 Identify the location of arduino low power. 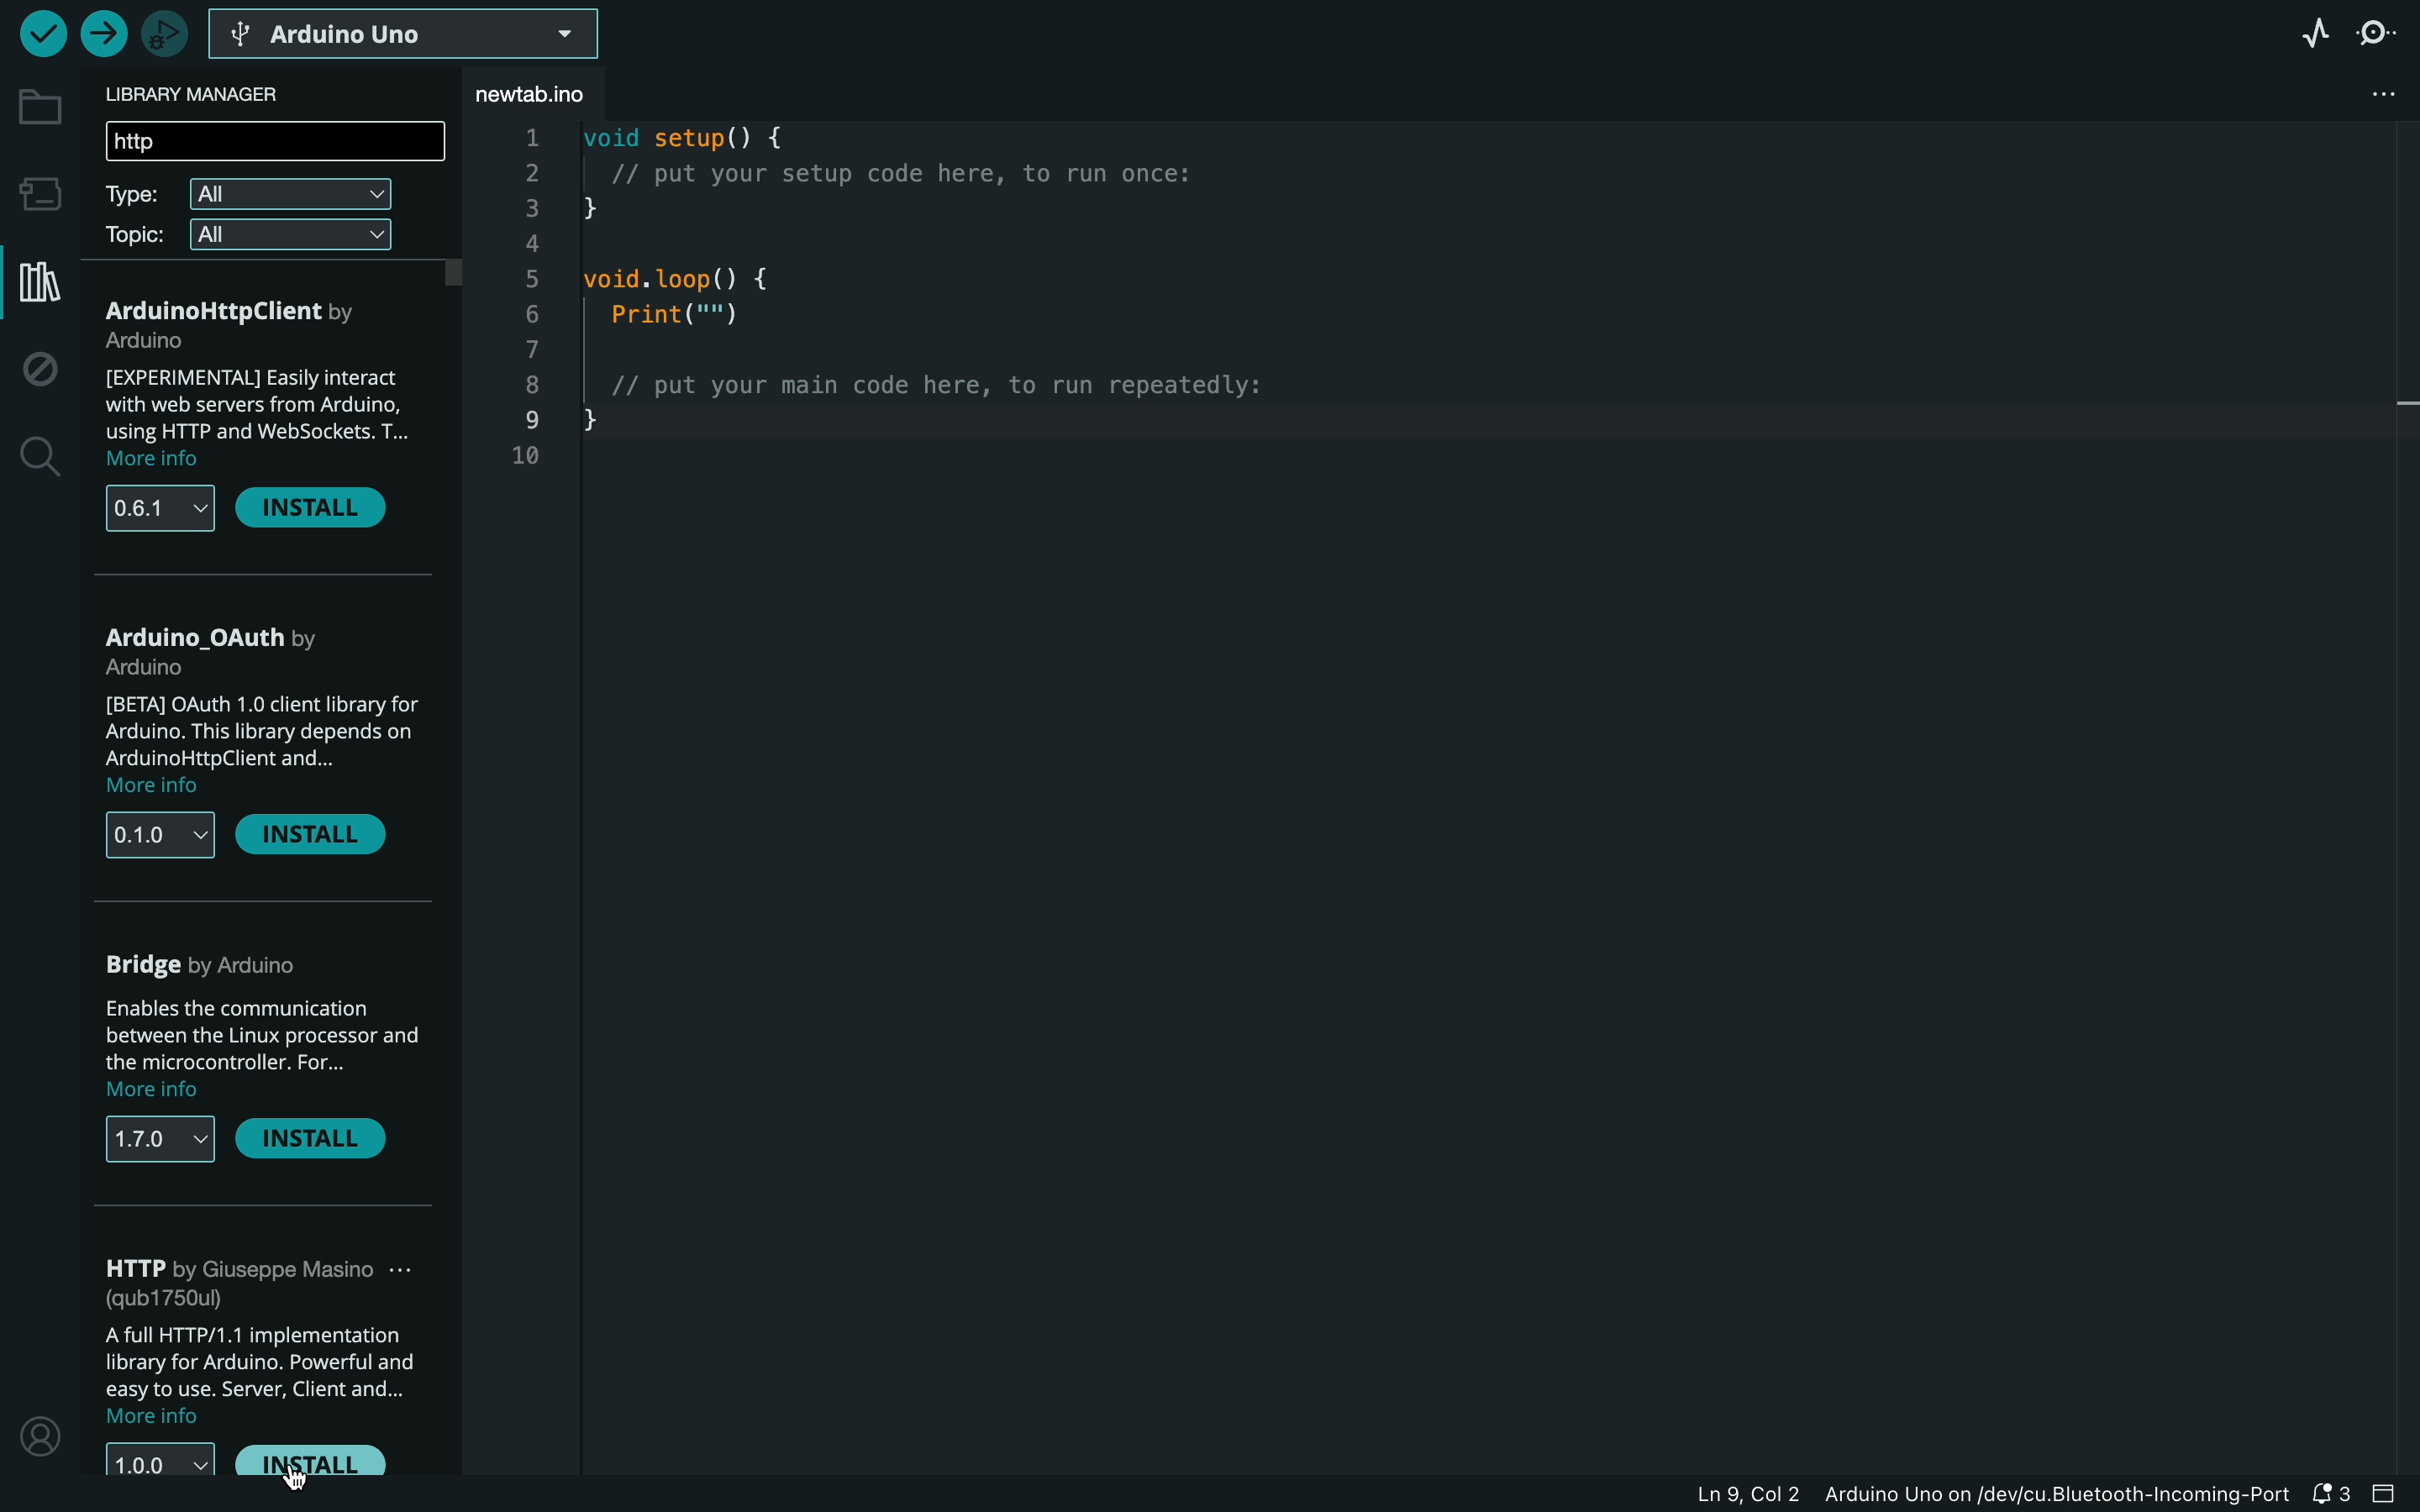
(256, 1279).